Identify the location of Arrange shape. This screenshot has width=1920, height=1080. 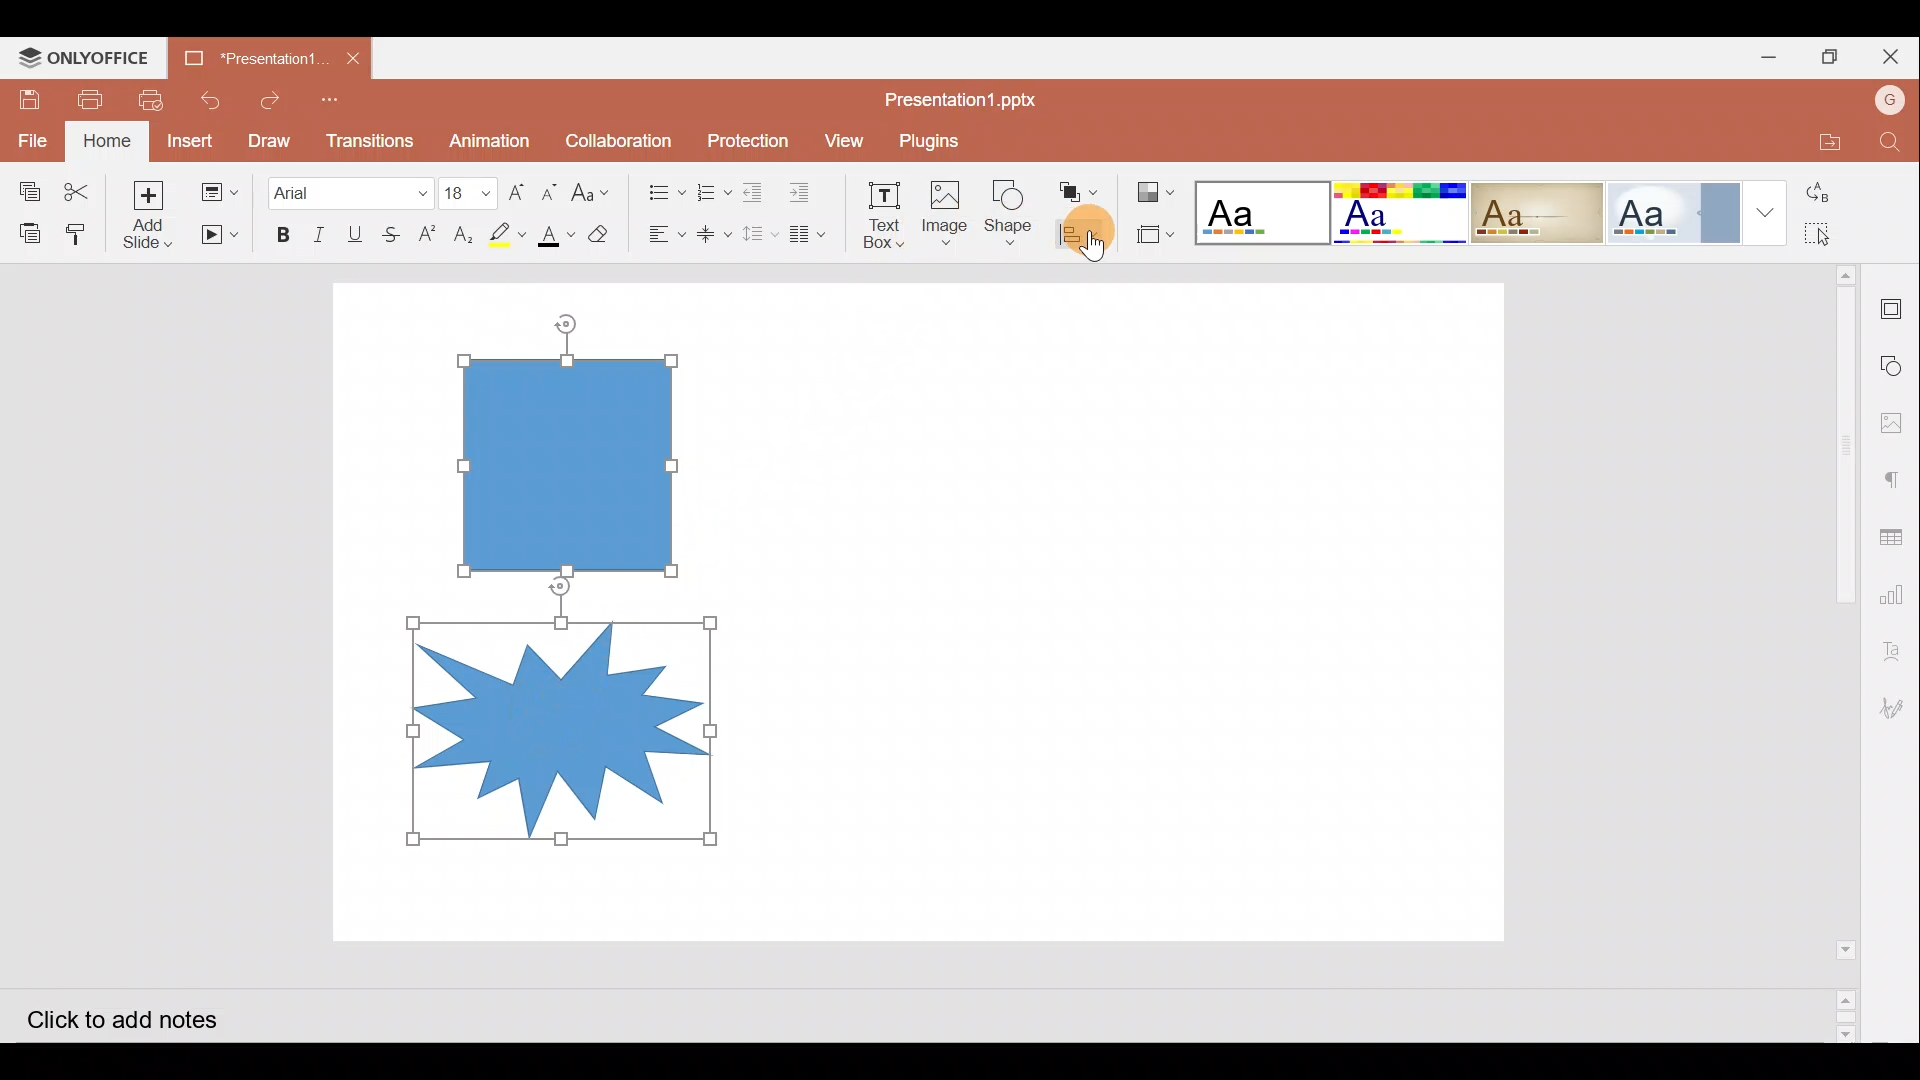
(1080, 186).